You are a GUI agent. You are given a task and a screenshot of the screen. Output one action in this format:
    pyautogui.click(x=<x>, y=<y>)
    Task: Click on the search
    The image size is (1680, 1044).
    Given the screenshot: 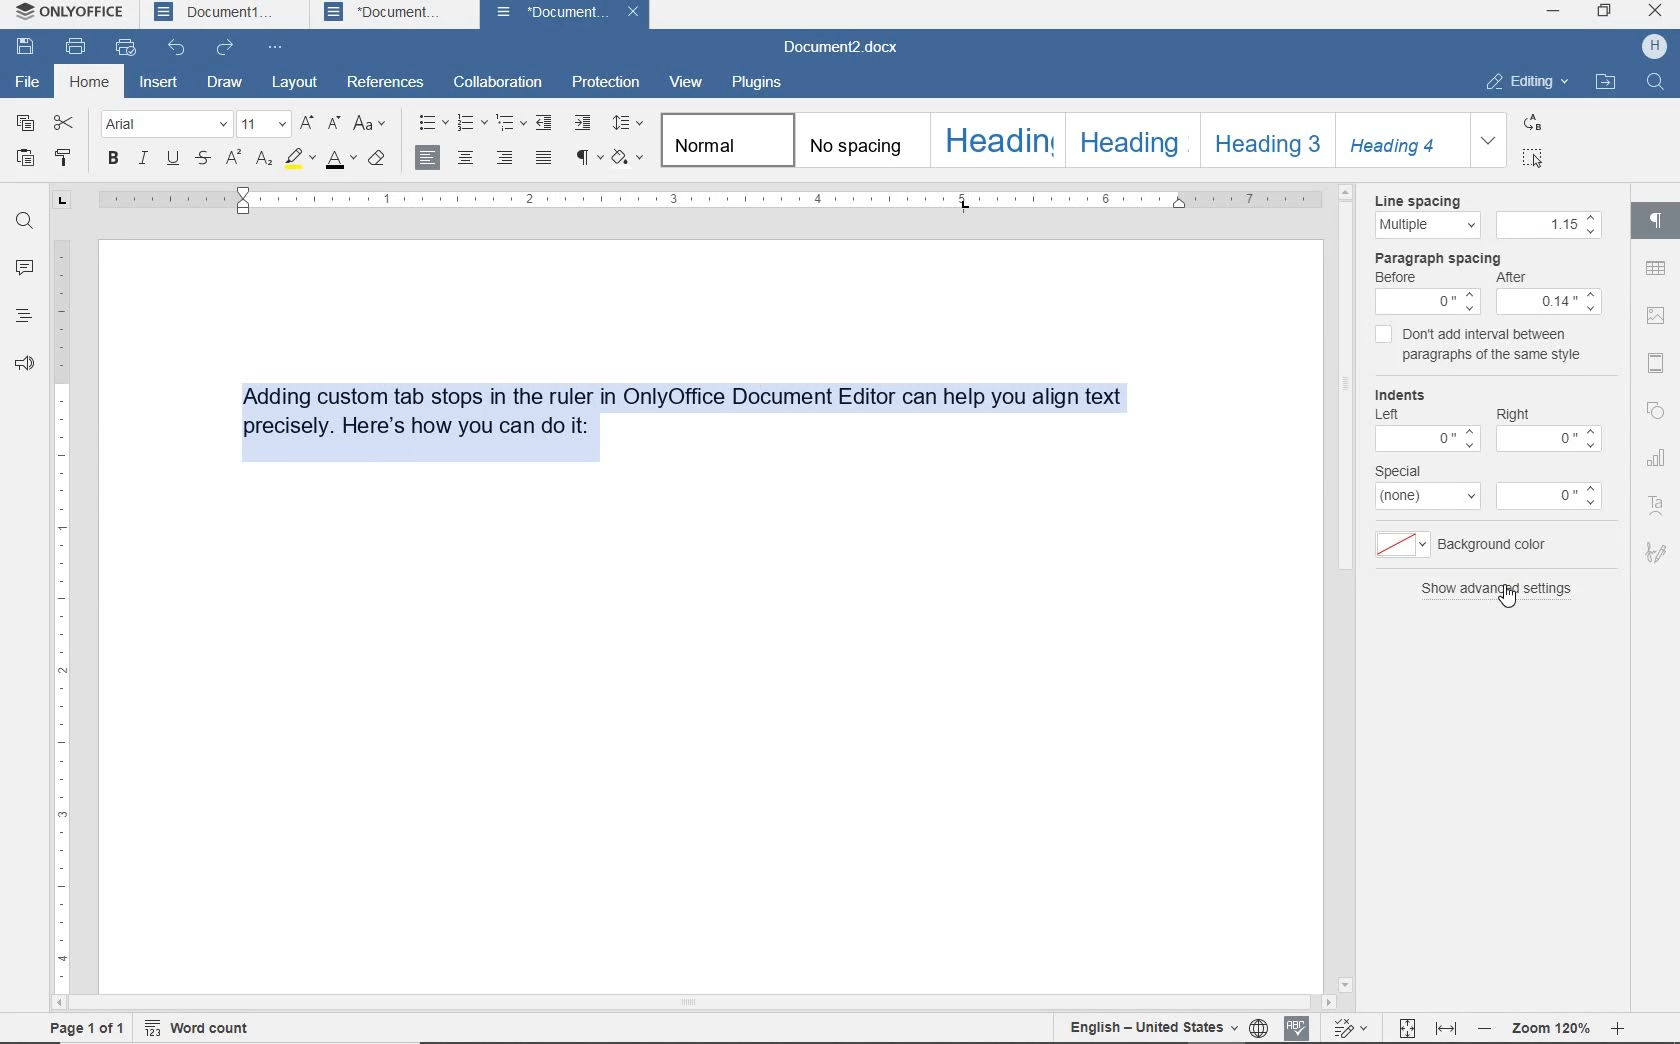 What is the action you would take?
    pyautogui.click(x=1655, y=86)
    